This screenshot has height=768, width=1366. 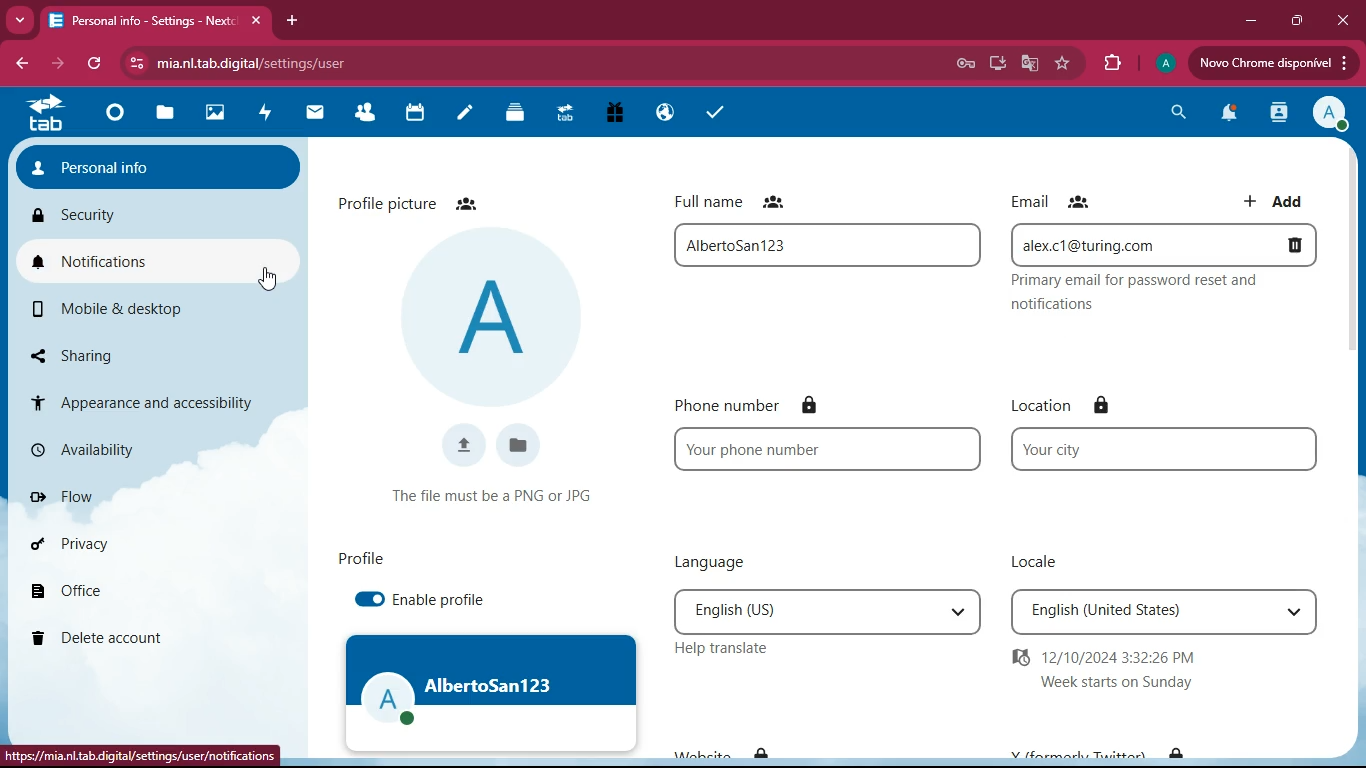 What do you see at coordinates (290, 21) in the screenshot?
I see `add tab` at bounding box center [290, 21].